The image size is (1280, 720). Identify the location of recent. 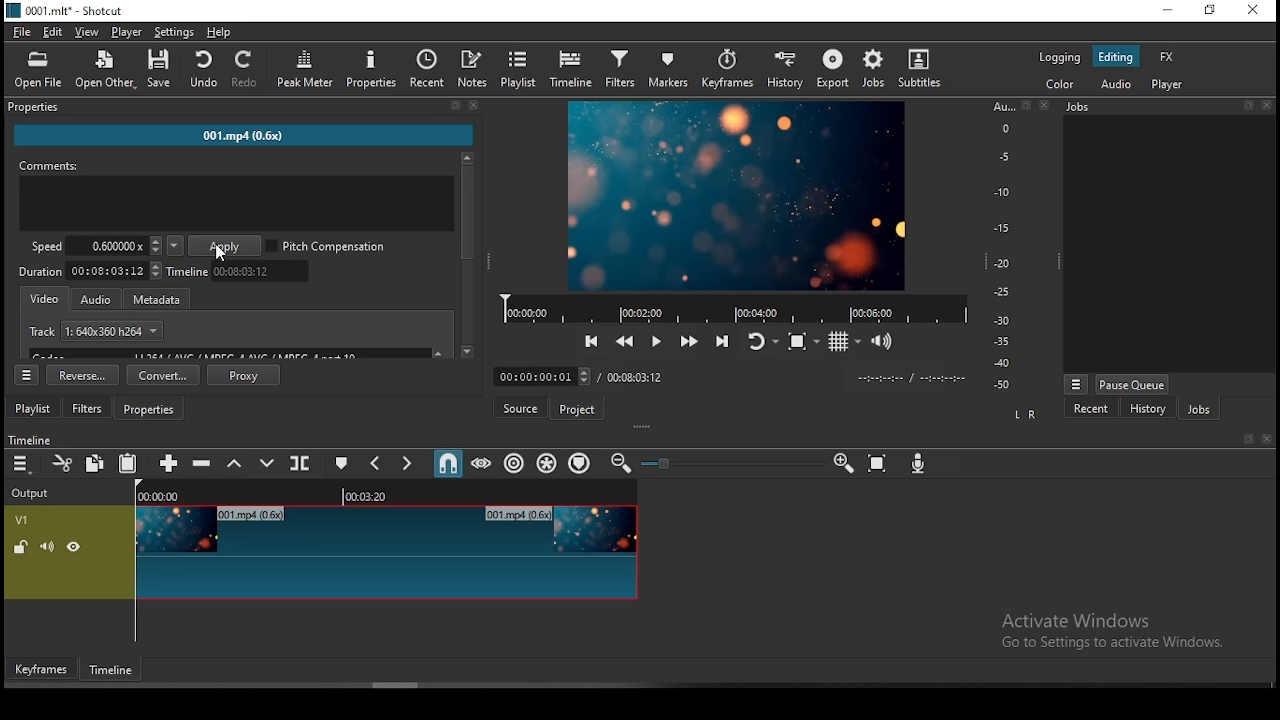
(425, 69).